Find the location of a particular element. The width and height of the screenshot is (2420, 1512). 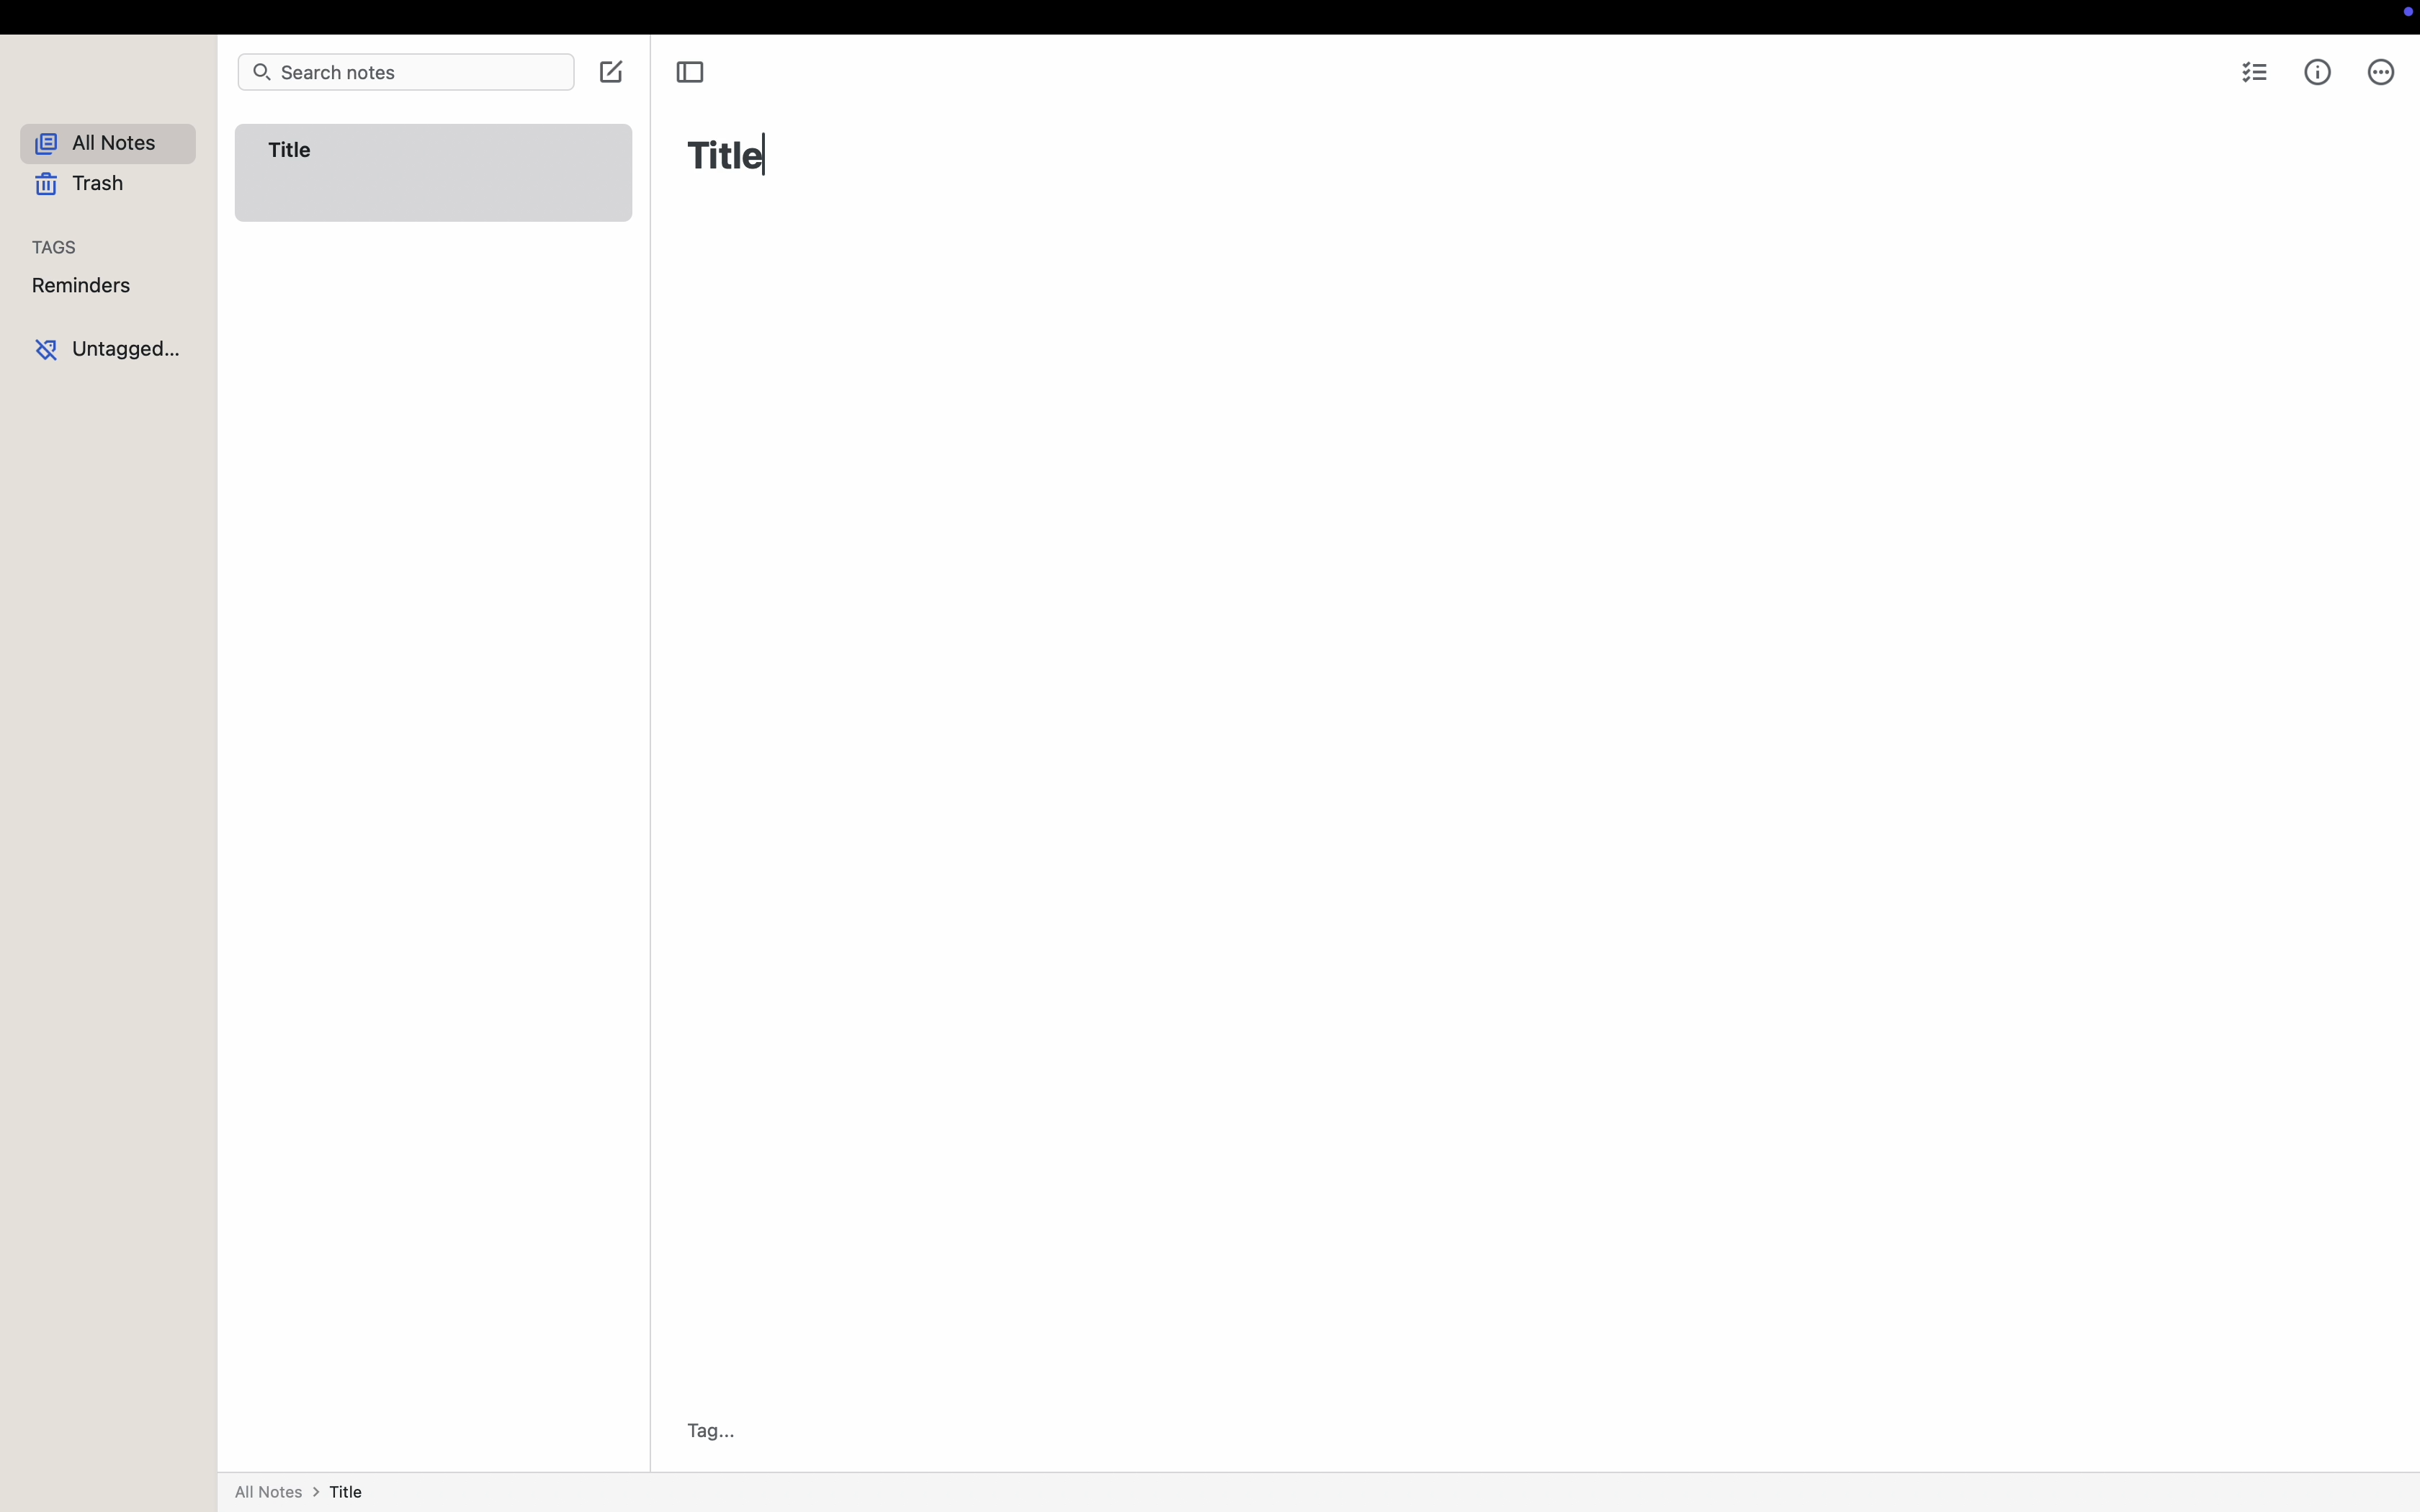

metrics is located at coordinates (2319, 75).